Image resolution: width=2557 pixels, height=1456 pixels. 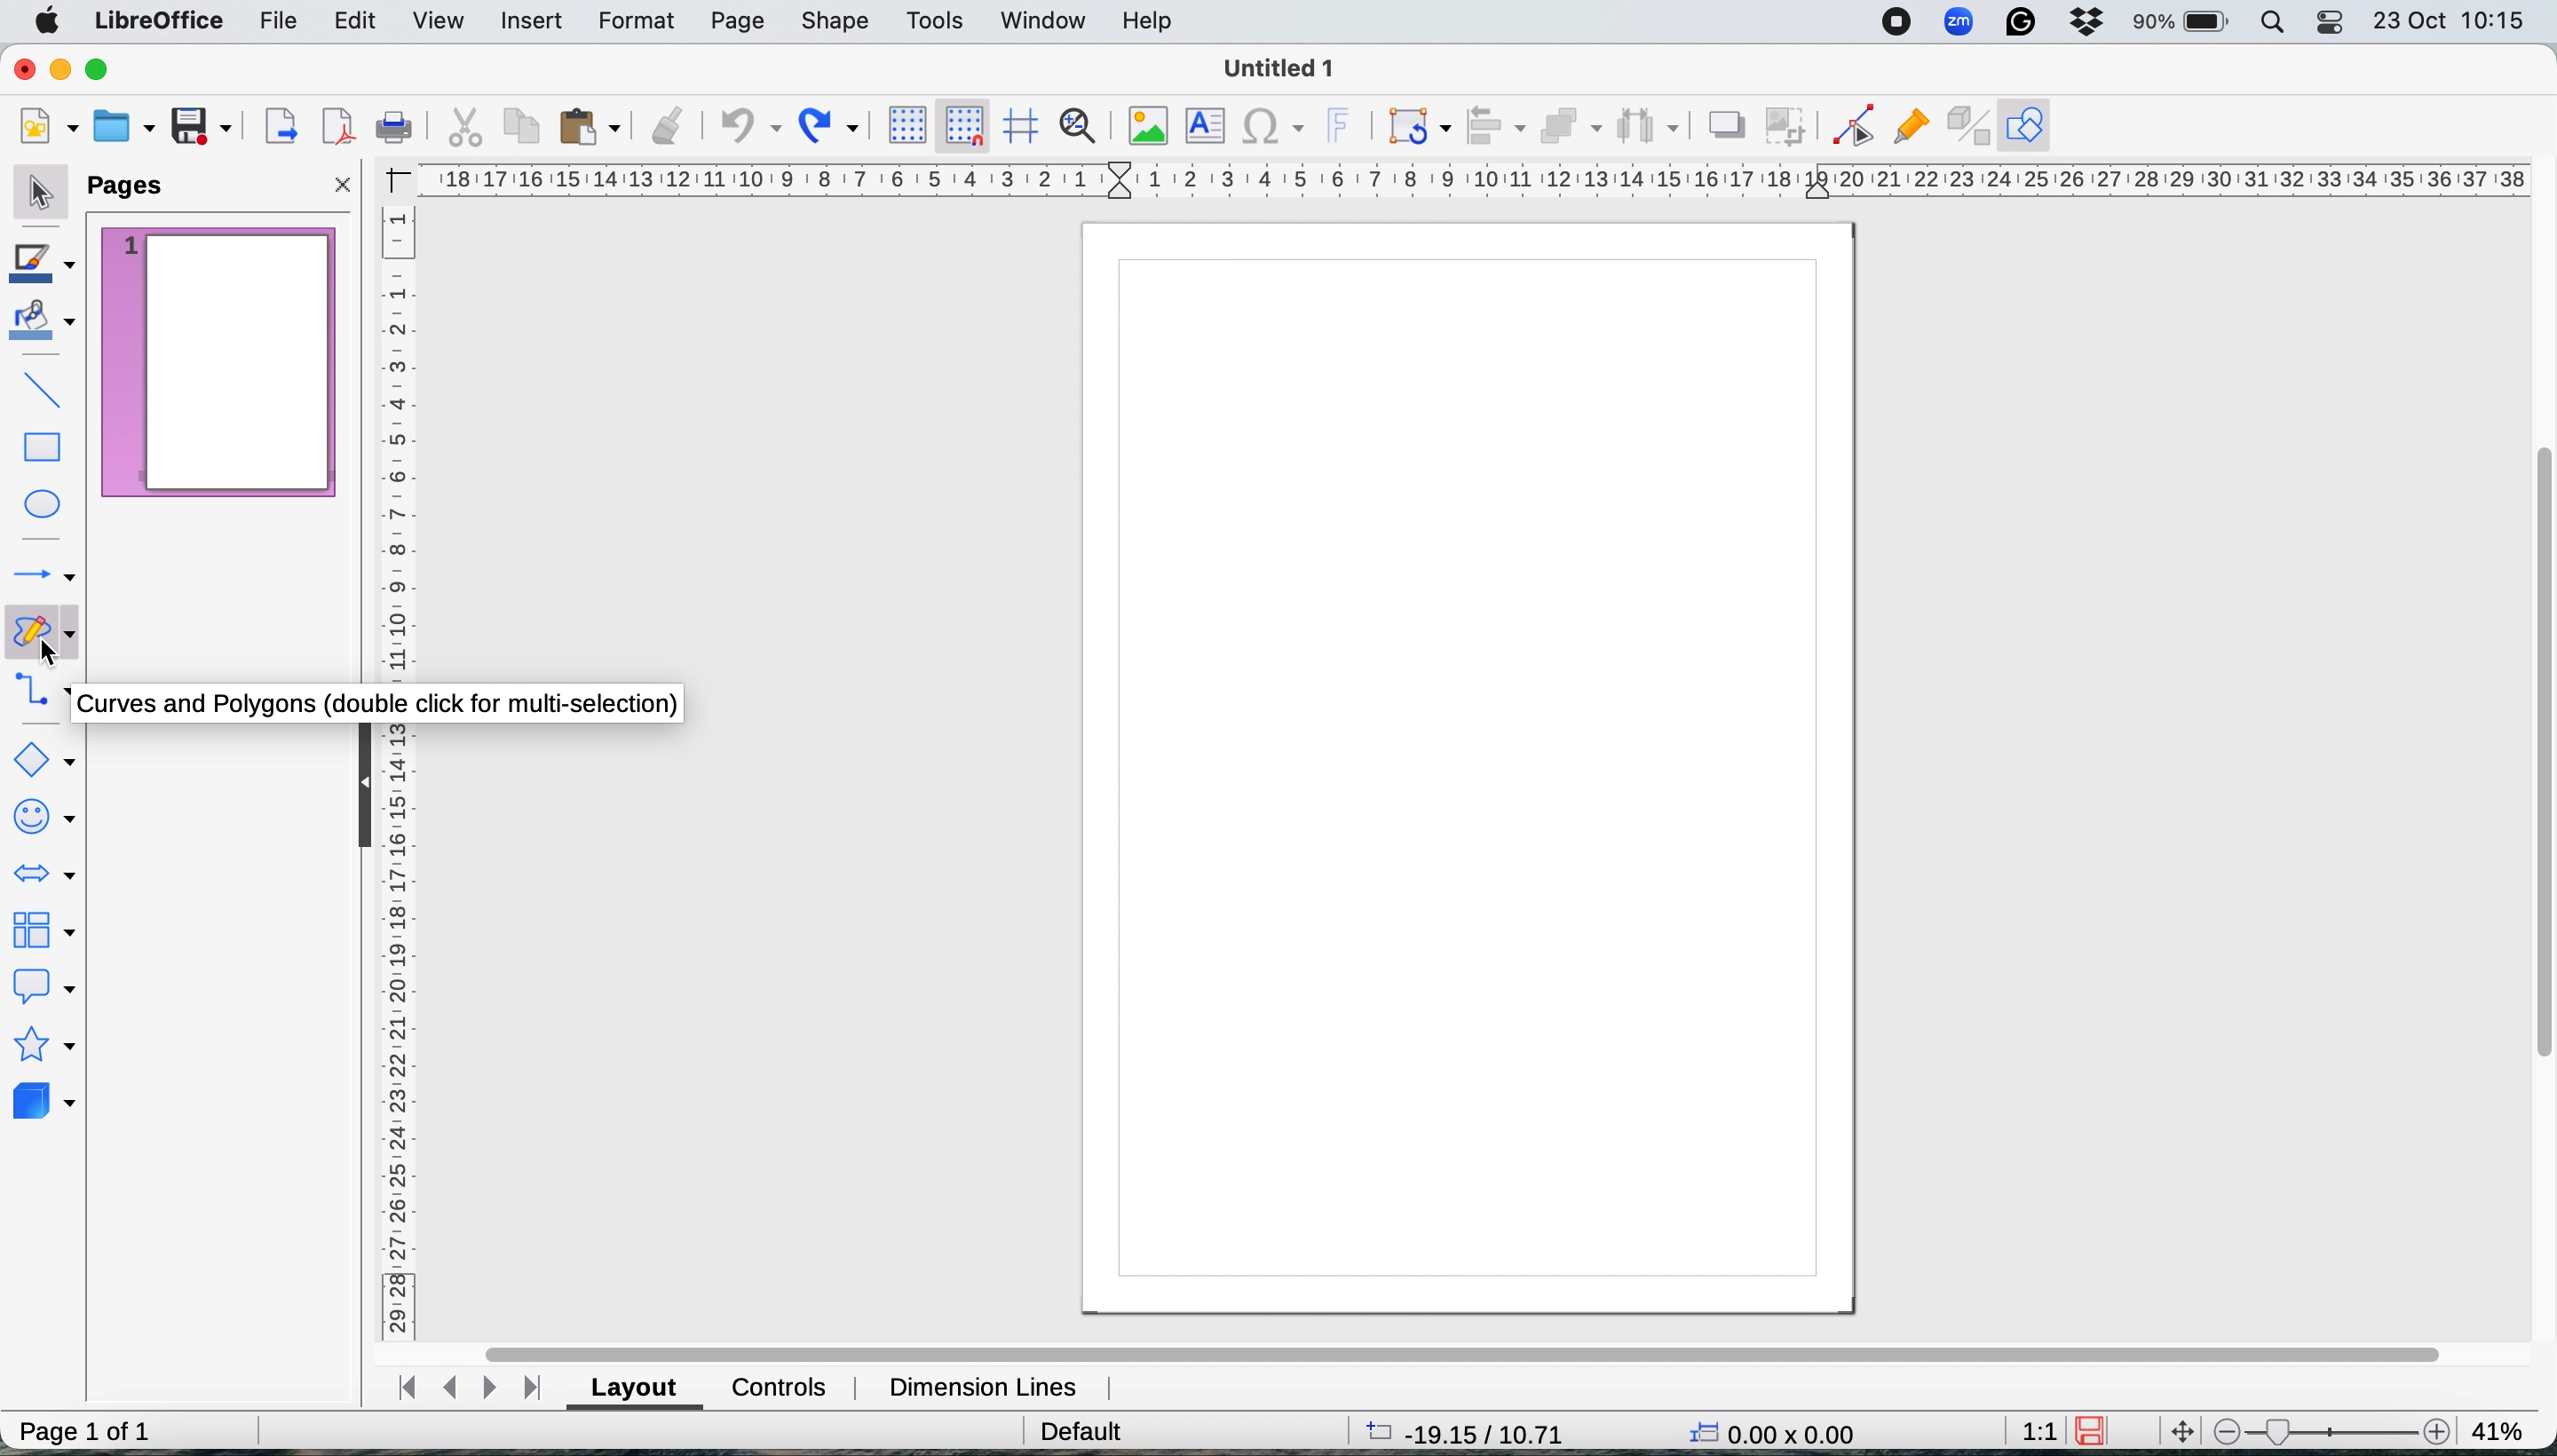 I want to click on save, so click(x=207, y=126).